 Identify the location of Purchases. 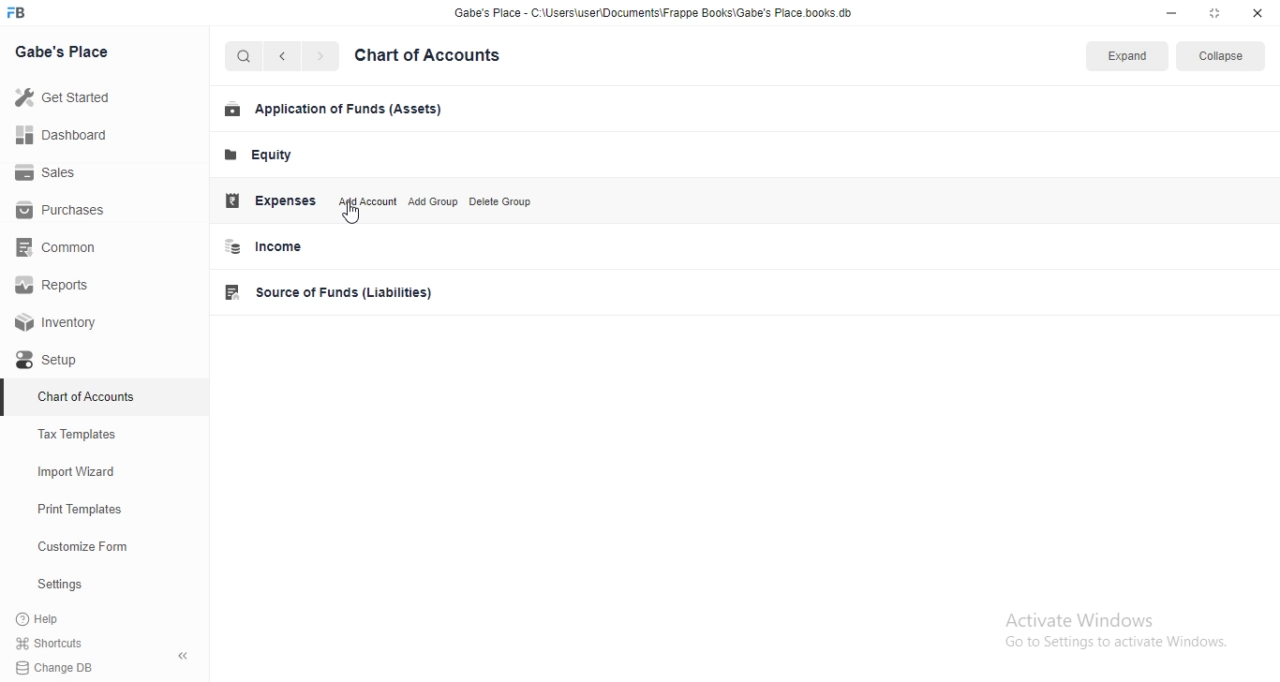
(66, 212).